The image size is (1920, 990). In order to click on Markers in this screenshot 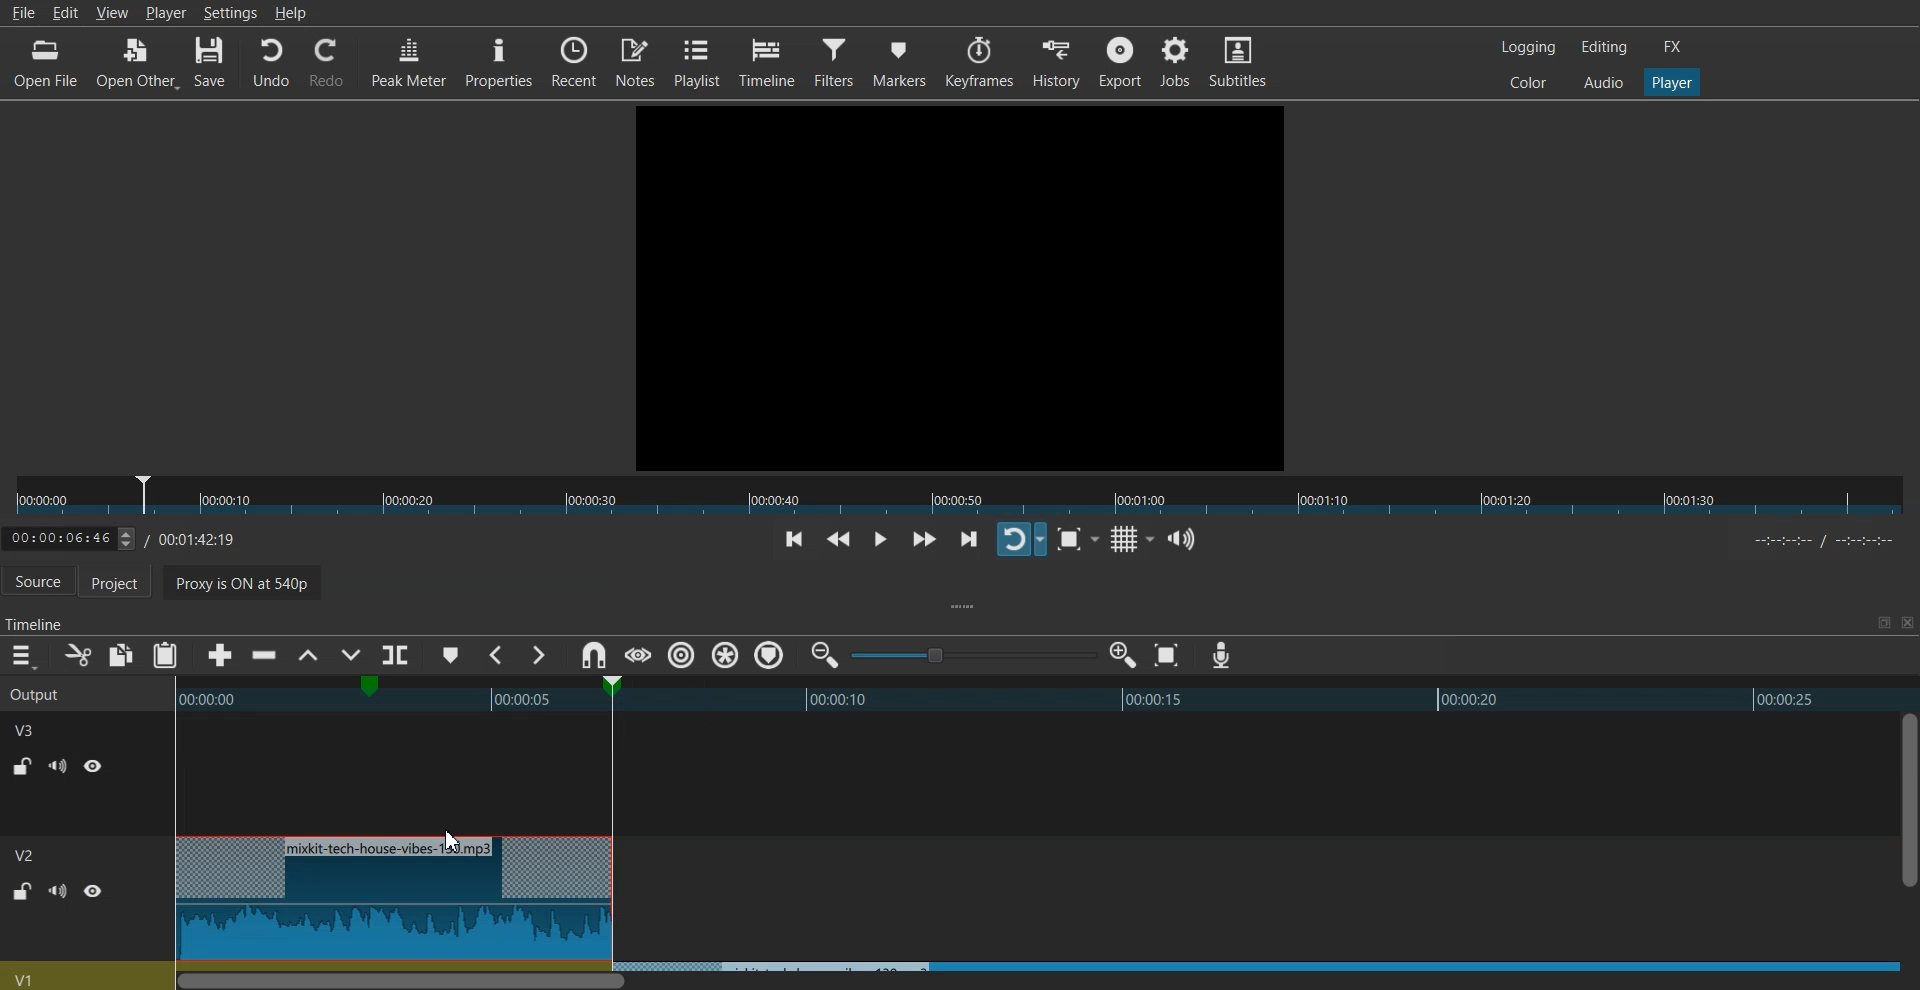, I will do `click(900, 61)`.